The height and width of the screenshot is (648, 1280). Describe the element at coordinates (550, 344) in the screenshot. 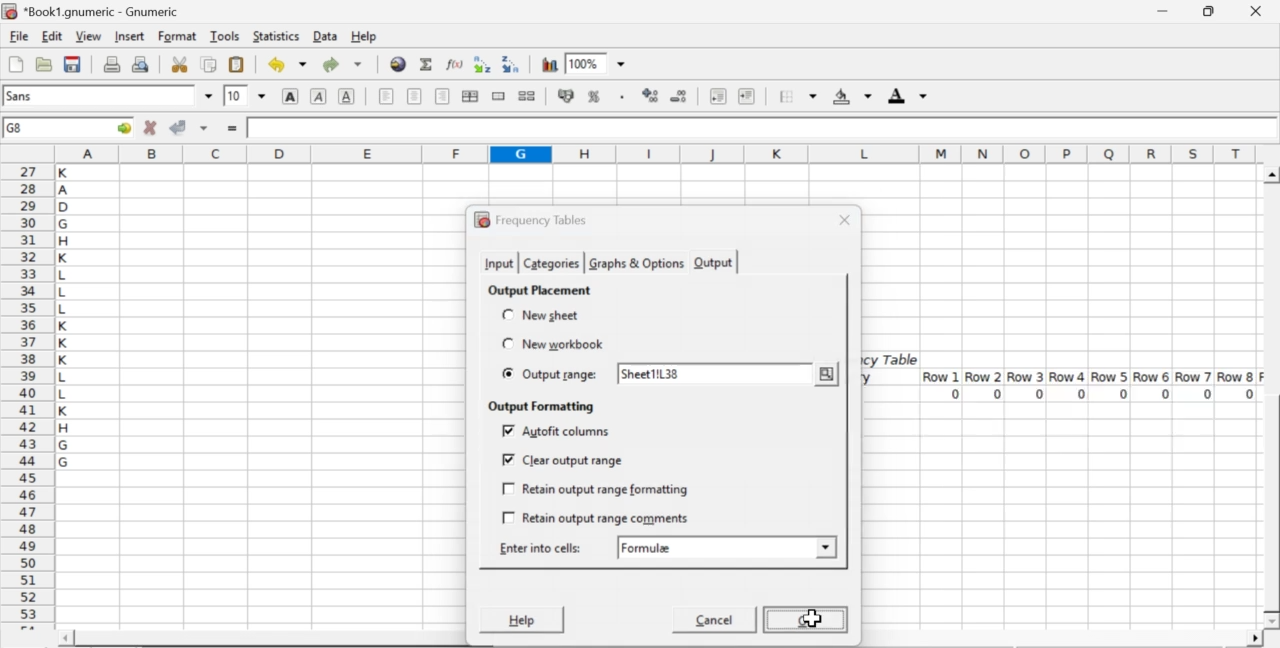

I see `new workbook` at that location.